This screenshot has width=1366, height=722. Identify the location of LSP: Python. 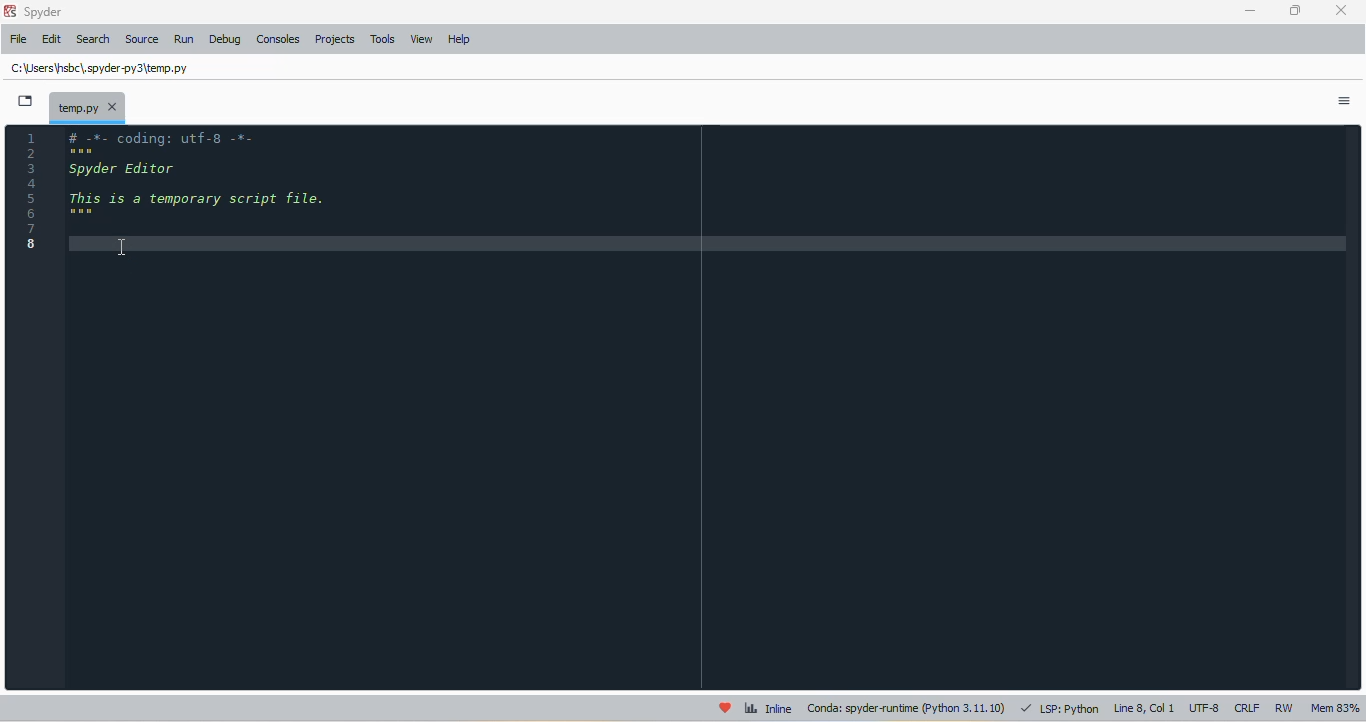
(1060, 708).